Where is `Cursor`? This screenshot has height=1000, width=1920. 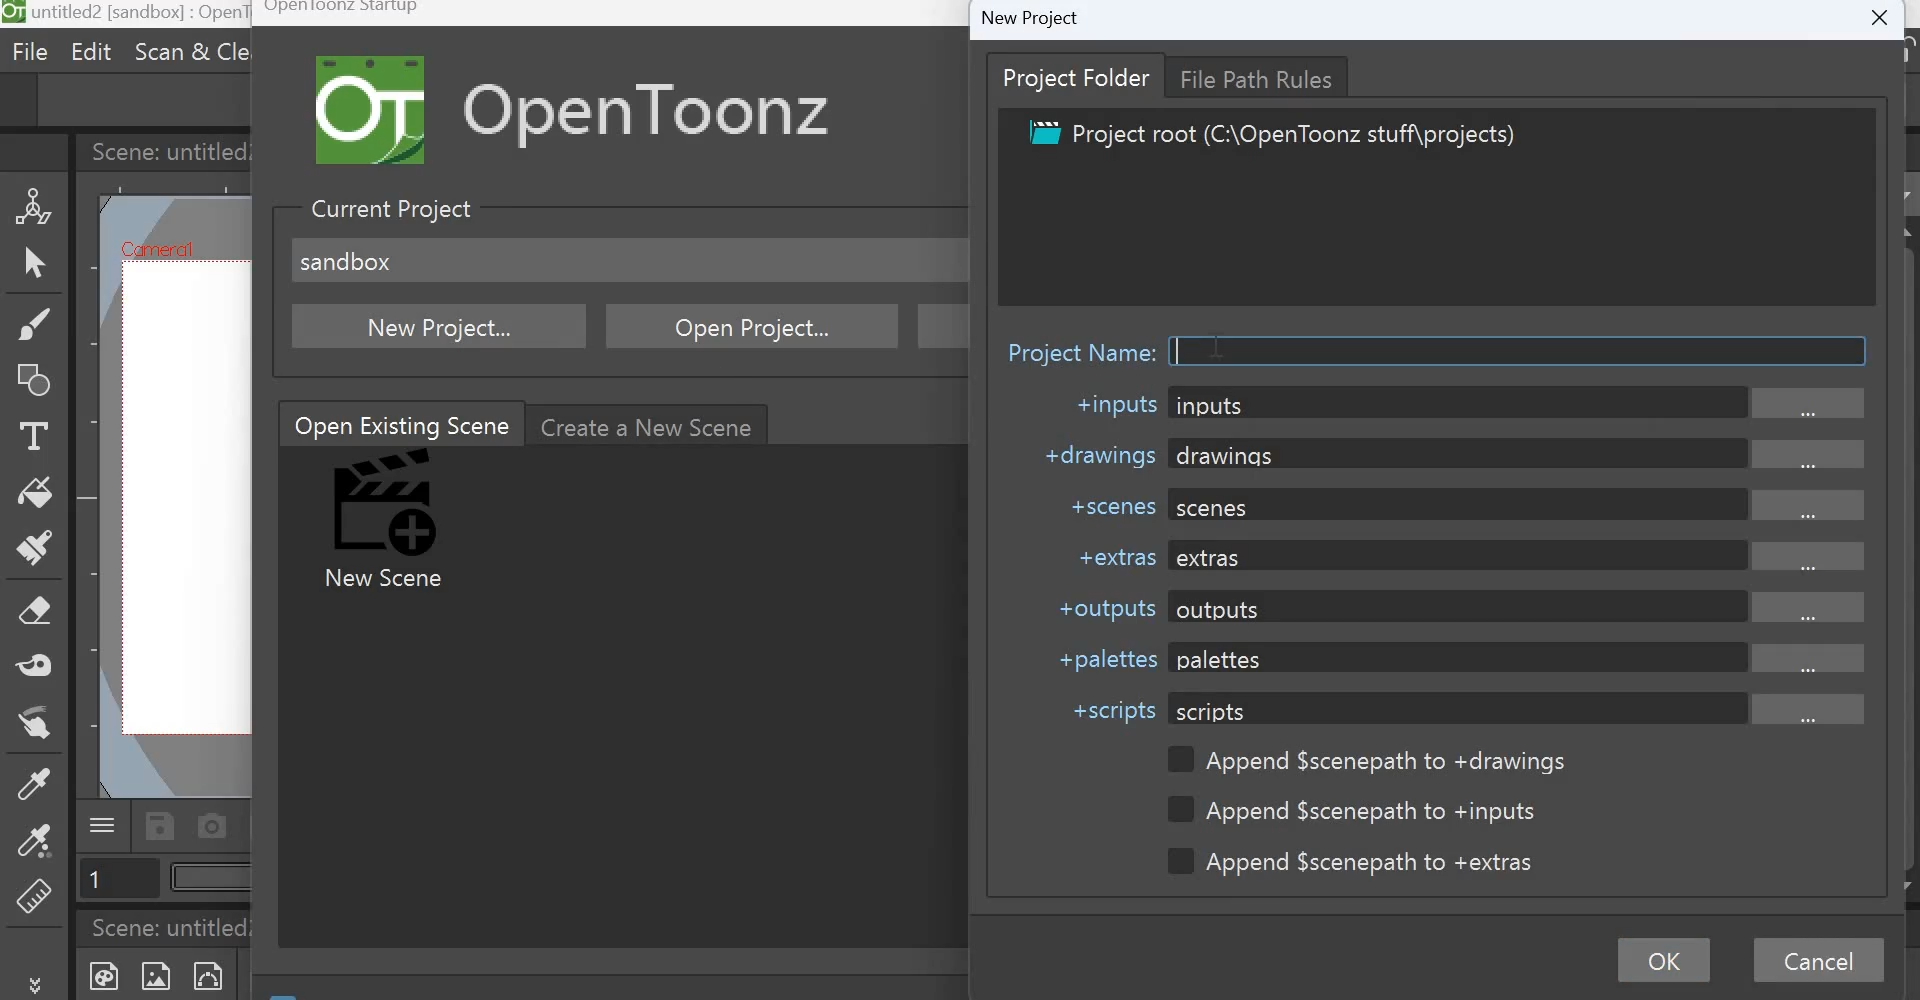
Cursor is located at coordinates (1178, 348).